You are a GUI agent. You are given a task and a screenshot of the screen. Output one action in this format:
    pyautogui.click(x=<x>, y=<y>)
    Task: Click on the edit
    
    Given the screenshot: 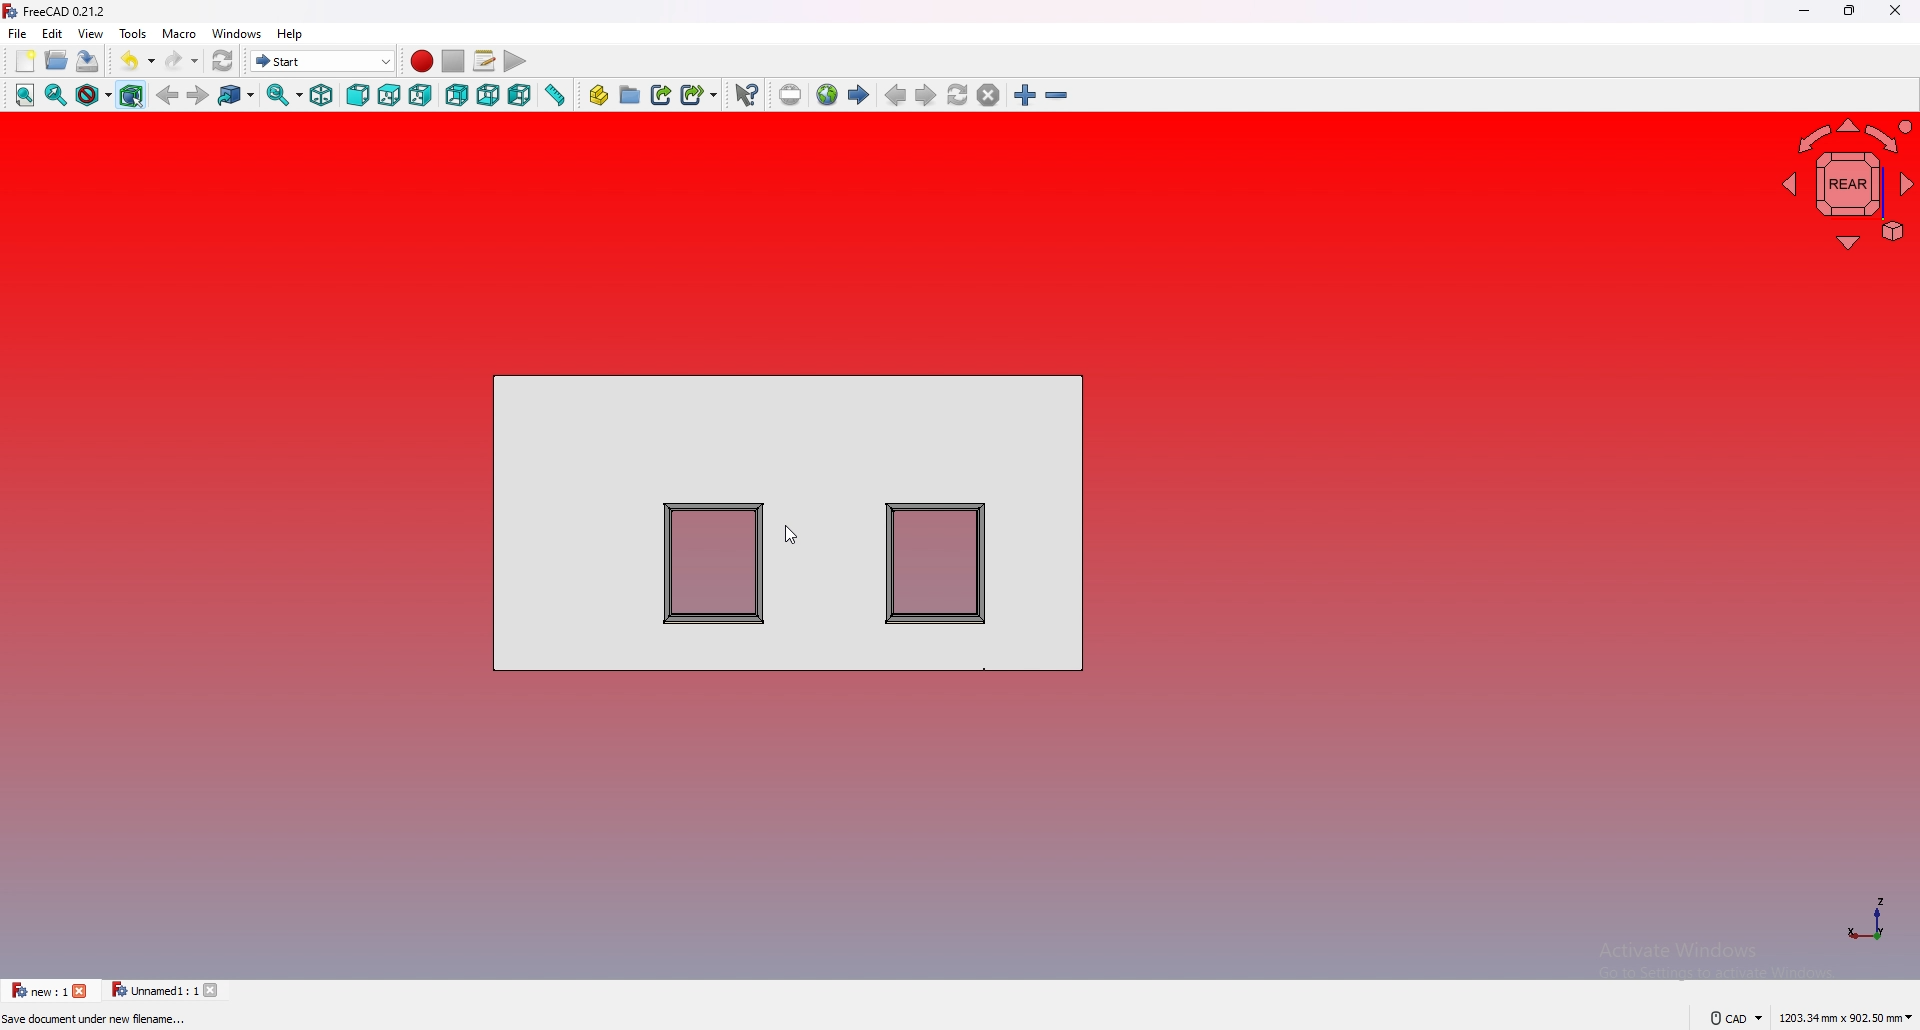 What is the action you would take?
    pyautogui.click(x=52, y=32)
    